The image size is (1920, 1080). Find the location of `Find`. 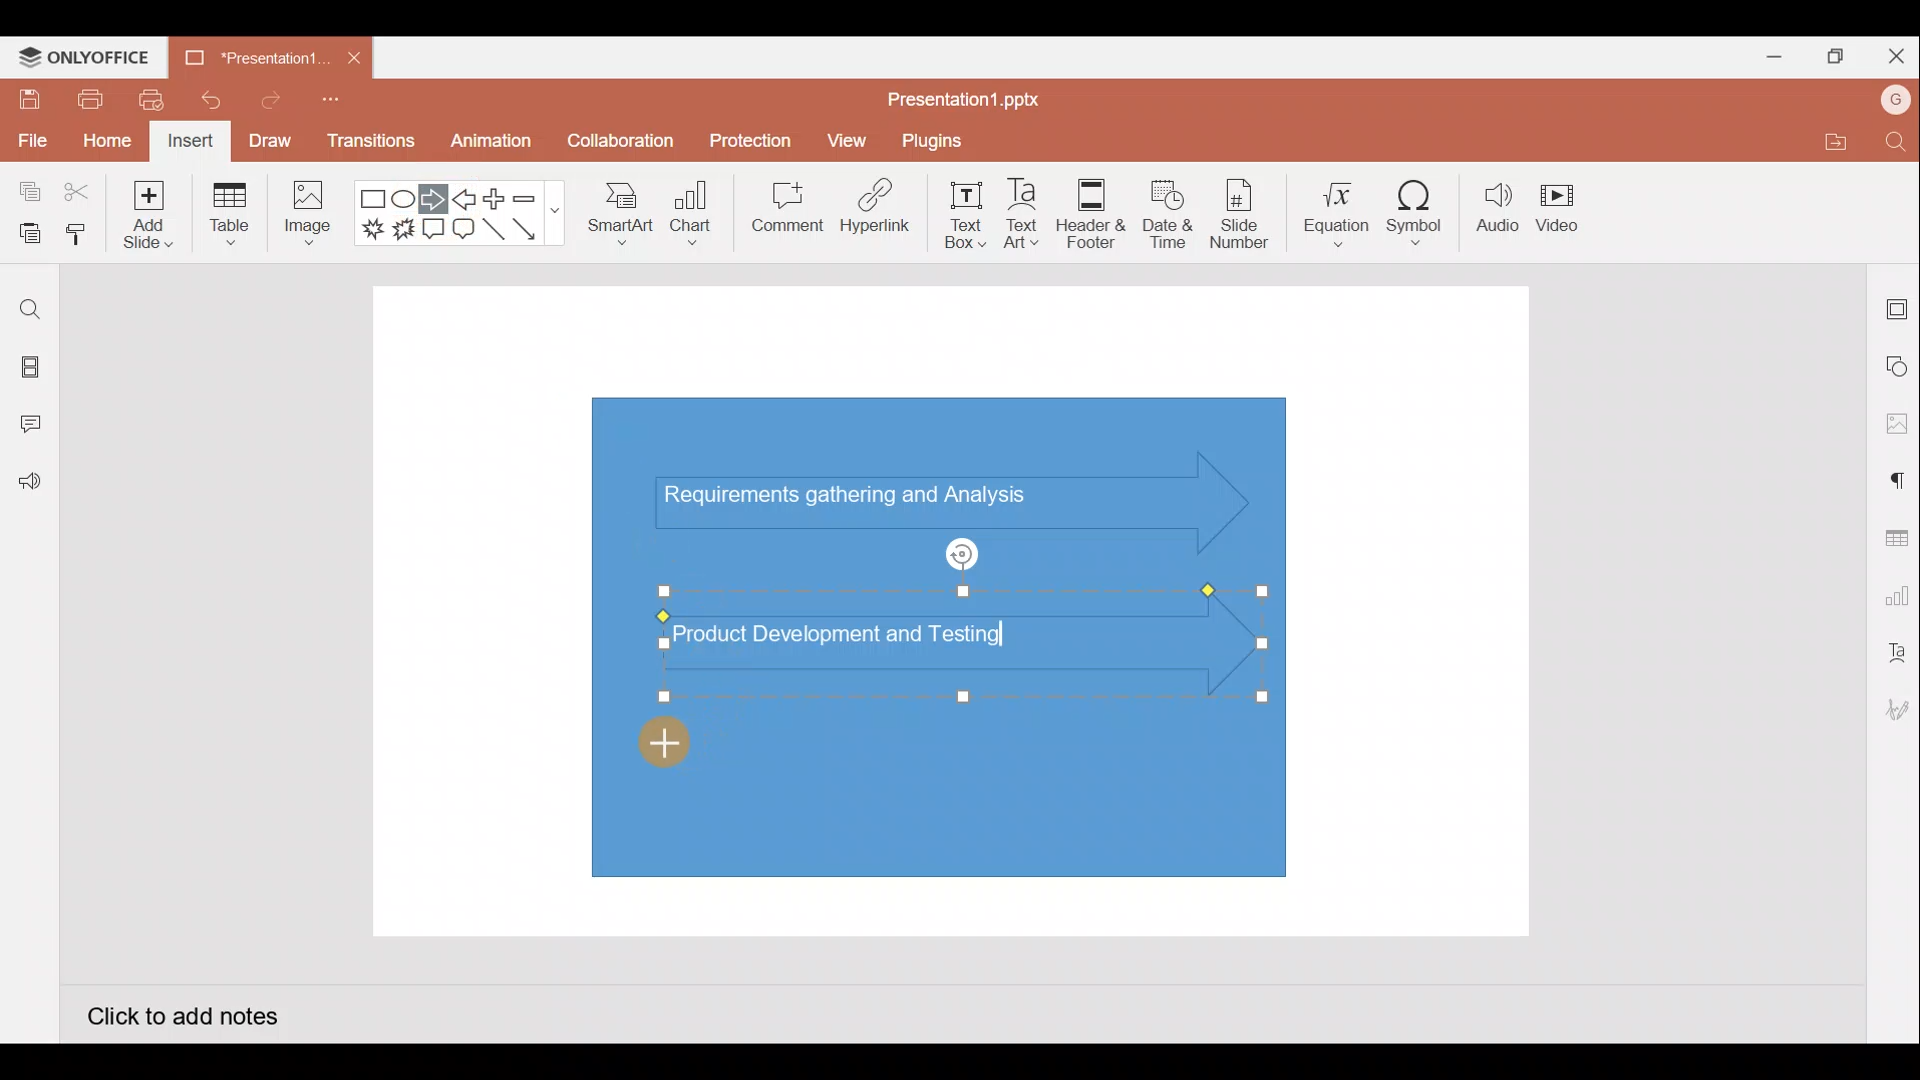

Find is located at coordinates (30, 309).